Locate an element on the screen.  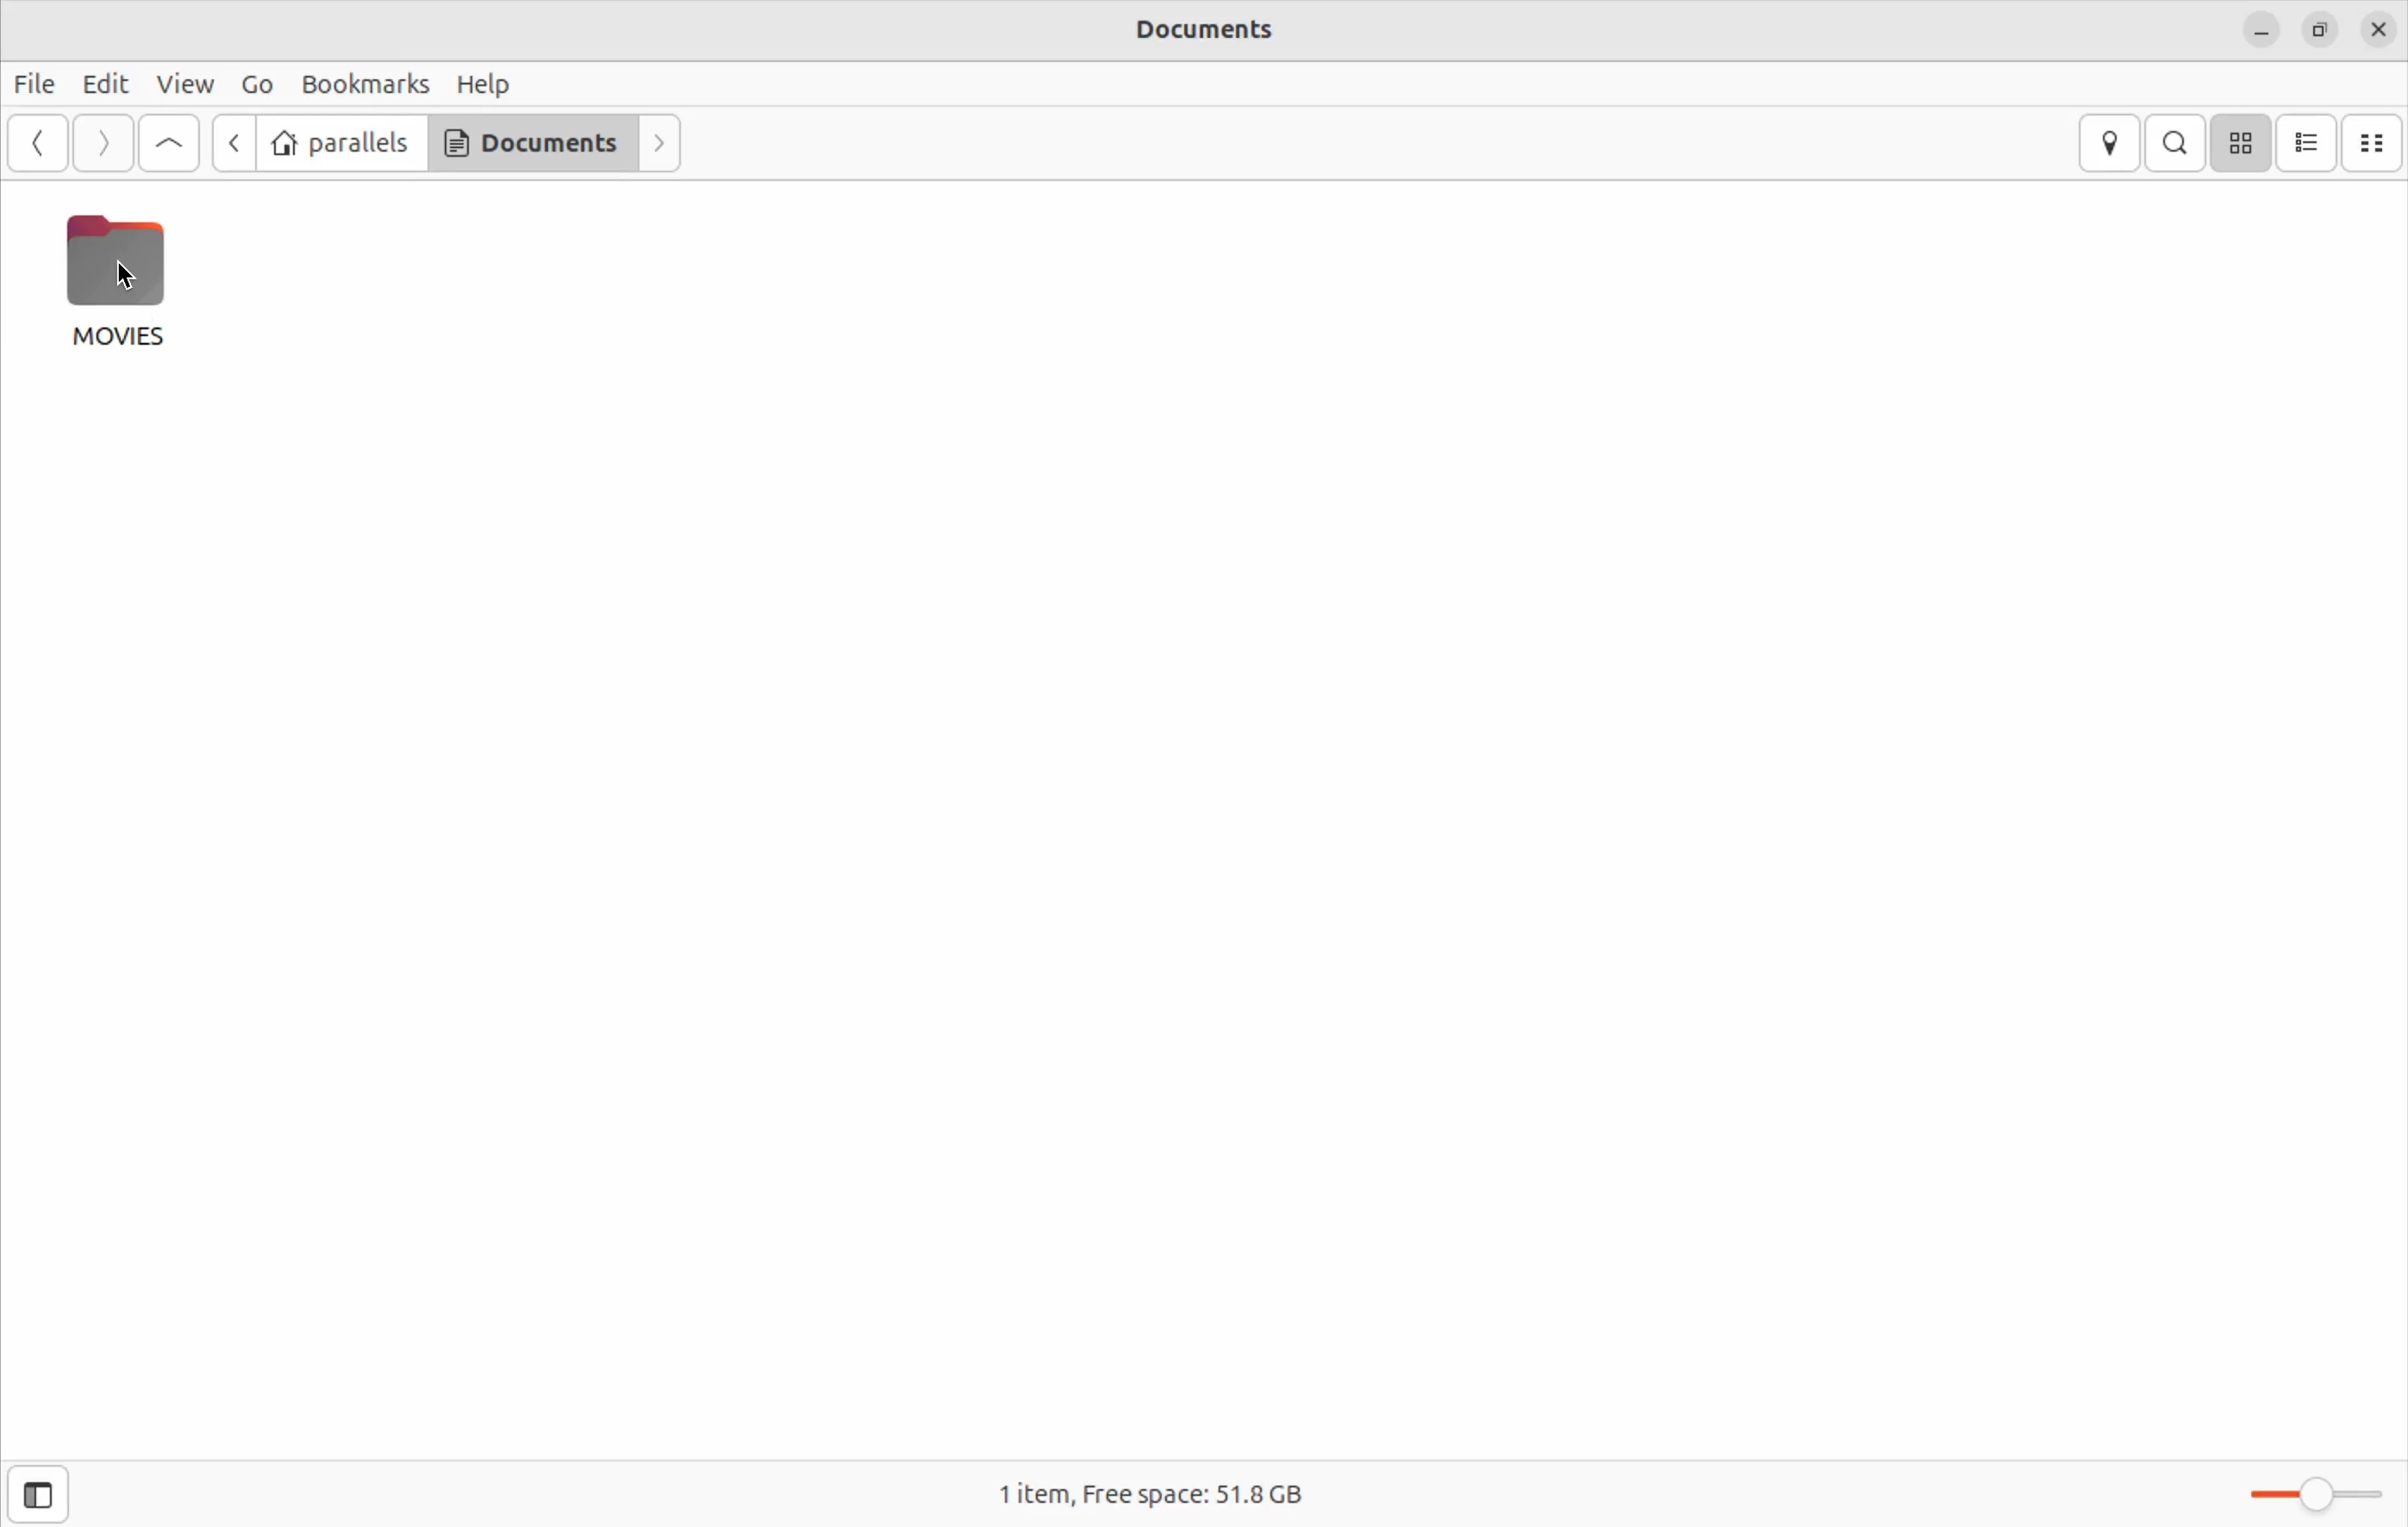
Edit is located at coordinates (112, 85).